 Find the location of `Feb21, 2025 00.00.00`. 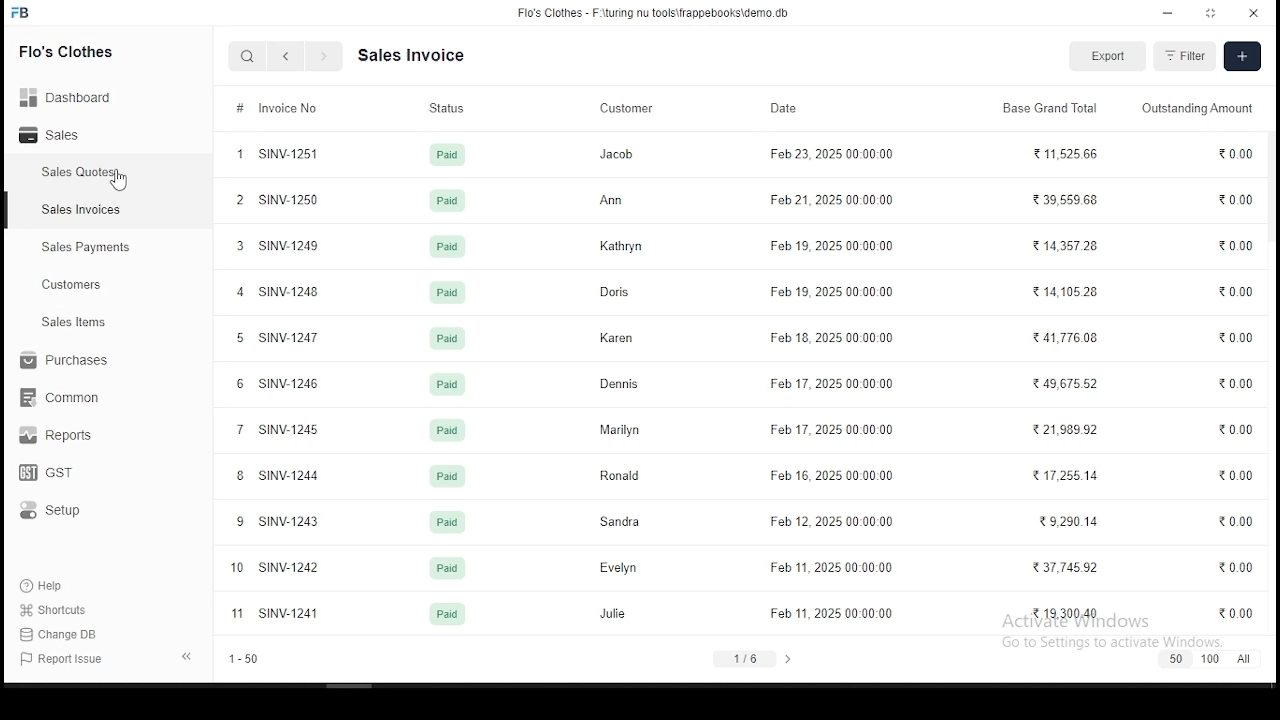

Feb21, 2025 00.00.00 is located at coordinates (841, 202).